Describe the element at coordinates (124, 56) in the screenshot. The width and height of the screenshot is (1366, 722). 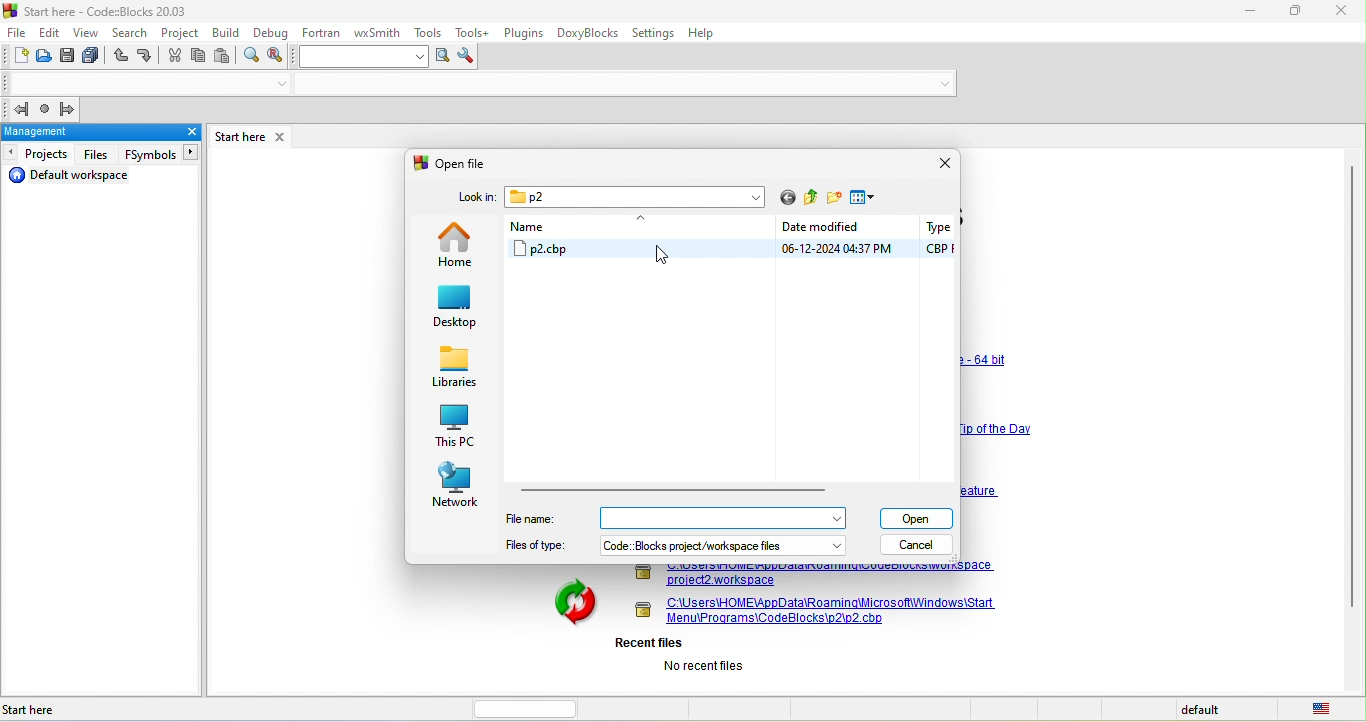
I see `undo` at that location.